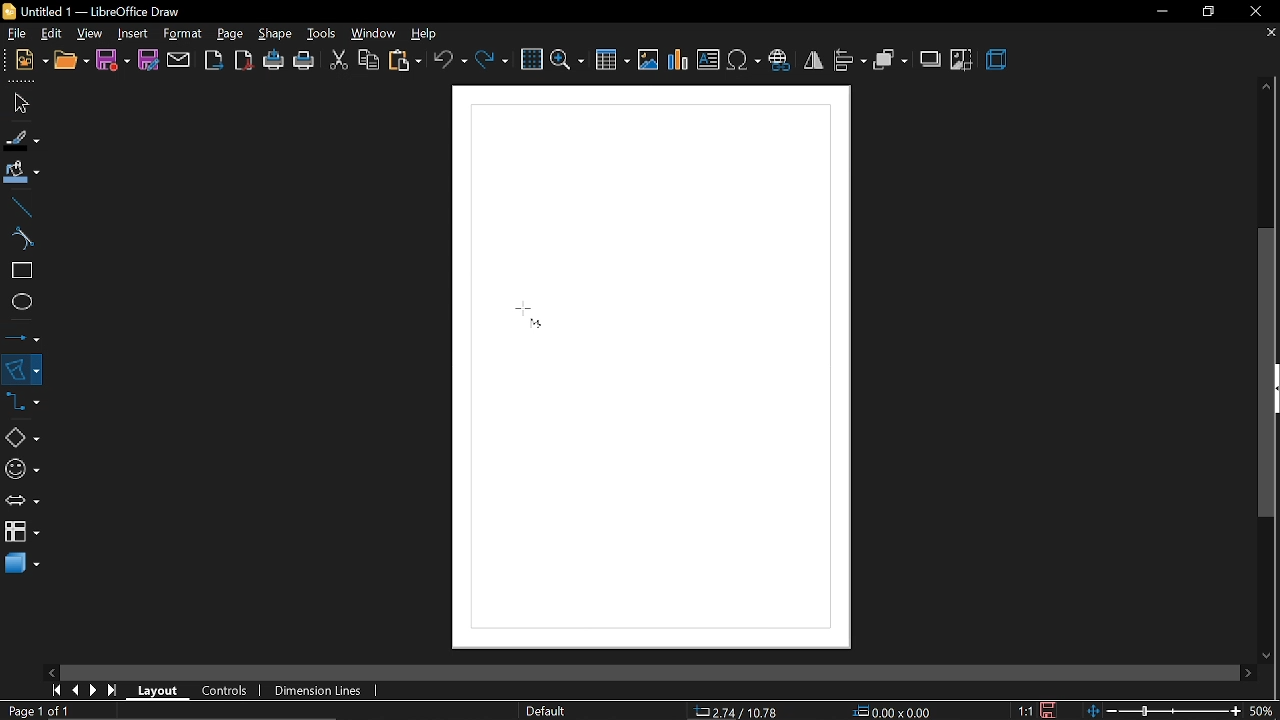 This screenshot has height=720, width=1280. Describe the element at coordinates (20, 138) in the screenshot. I see `fill line` at that location.